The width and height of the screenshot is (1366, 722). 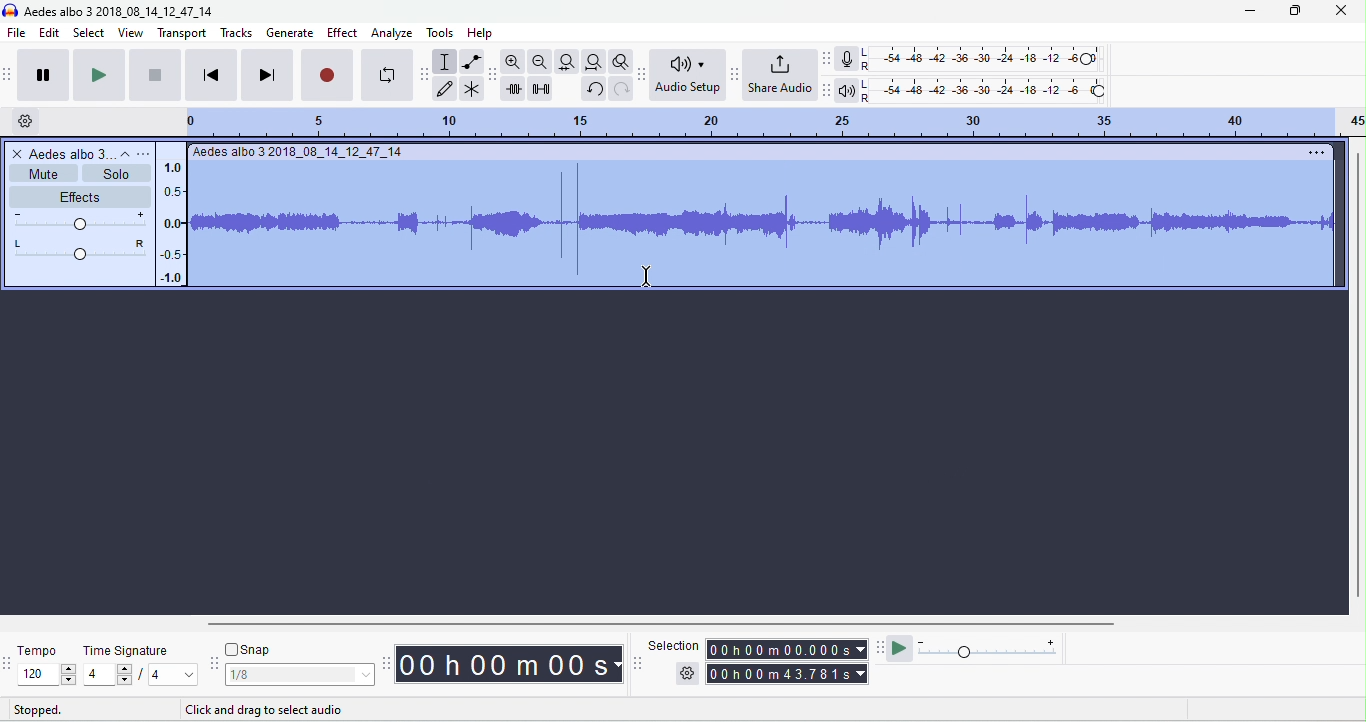 What do you see at coordinates (139, 675) in the screenshot?
I see `select time signature` at bounding box center [139, 675].